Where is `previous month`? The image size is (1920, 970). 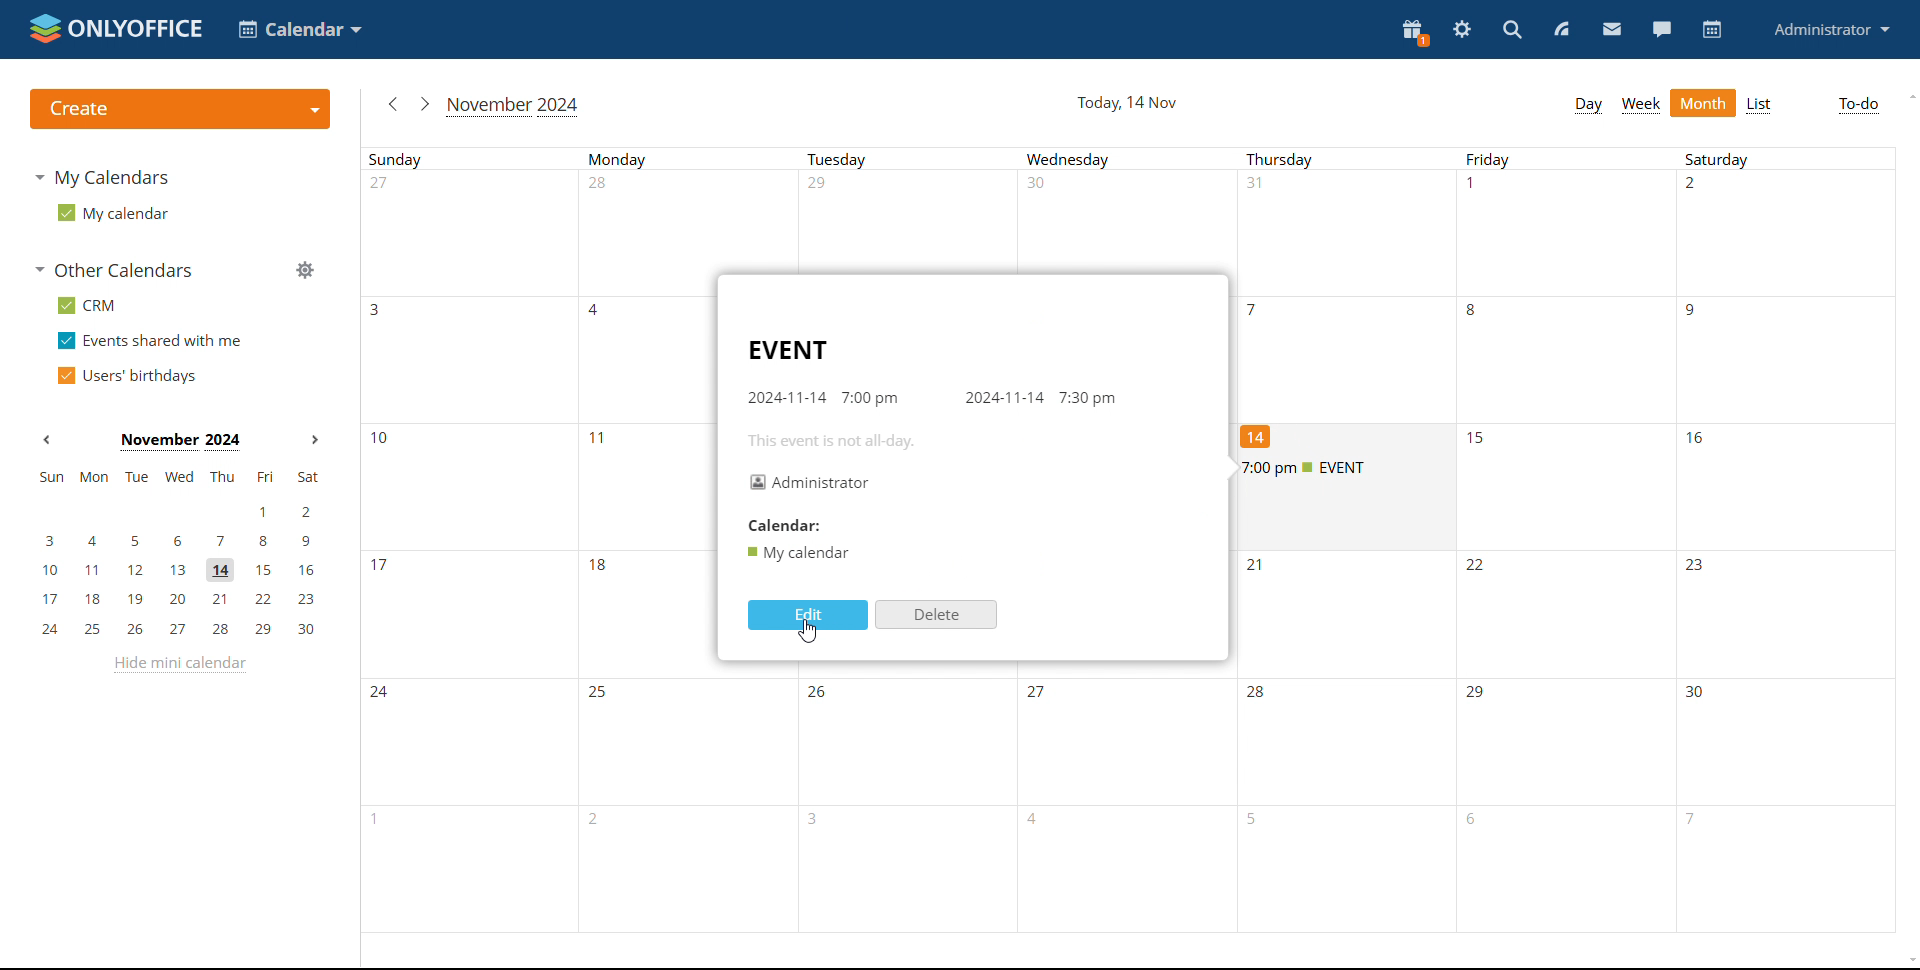 previous month is located at coordinates (47, 439).